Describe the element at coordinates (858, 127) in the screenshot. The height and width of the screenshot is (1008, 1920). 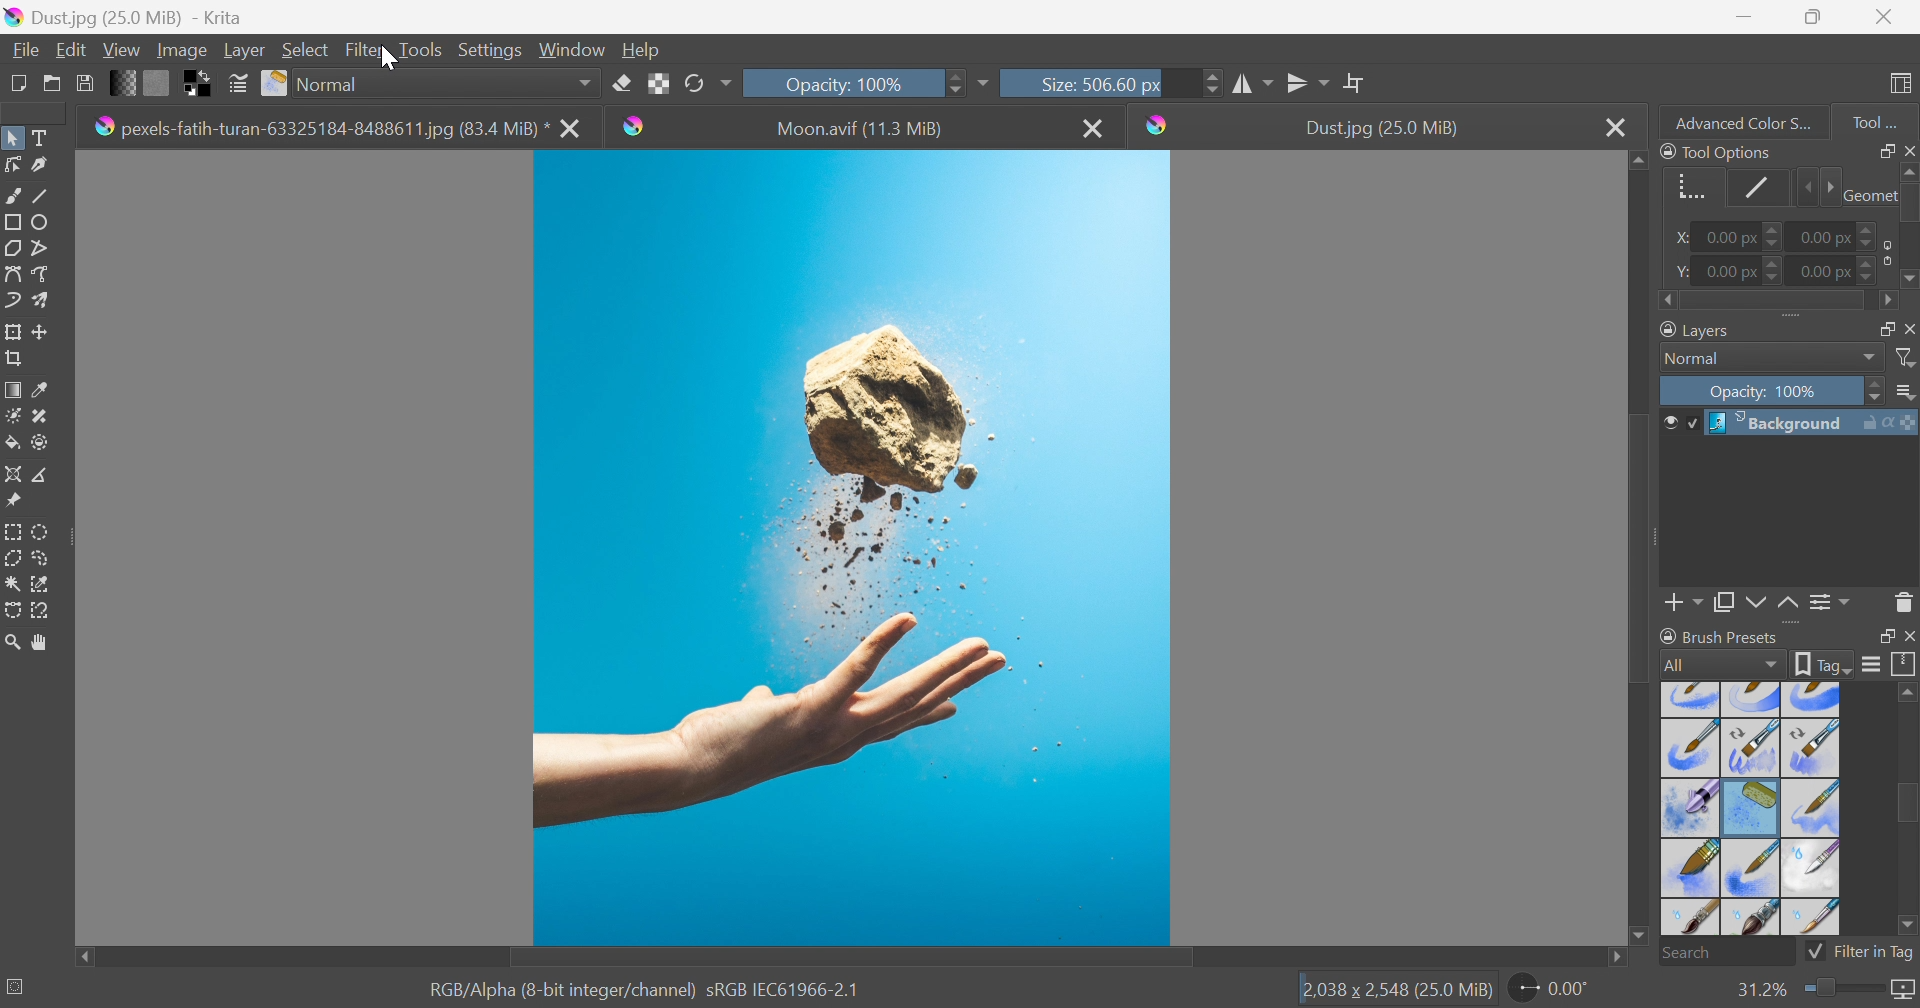
I see `Moon.avif (11.3 MB)` at that location.